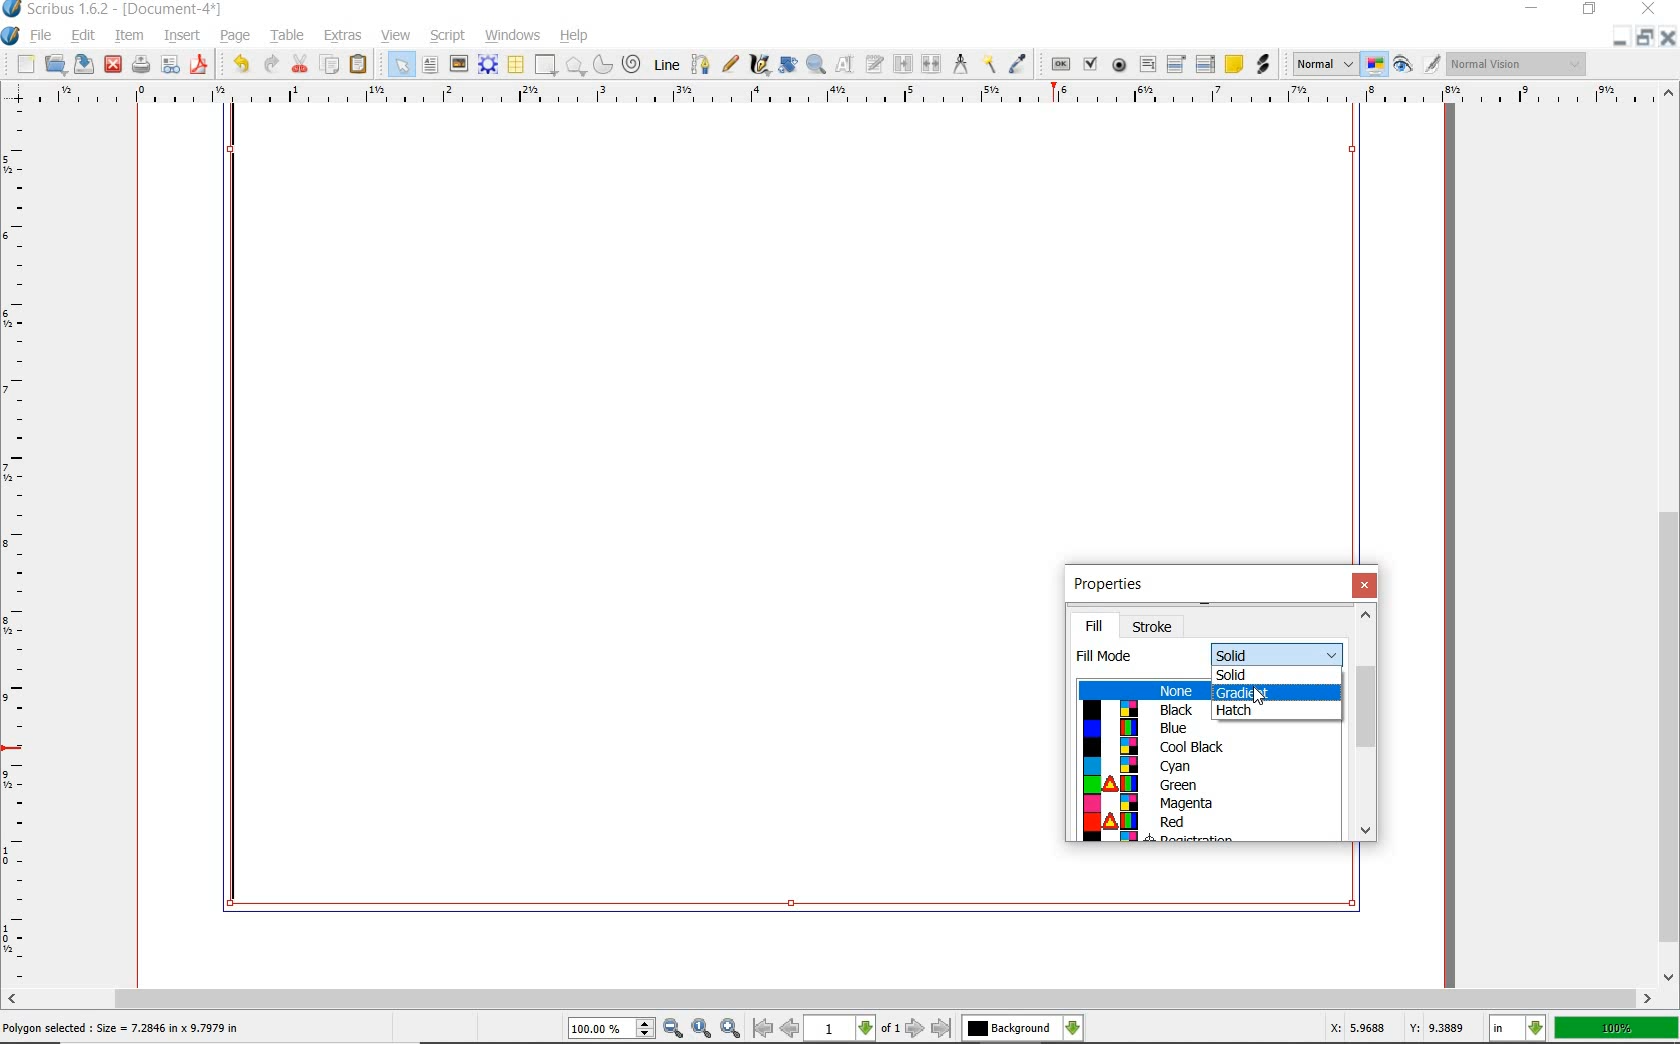 This screenshot has height=1044, width=1680. I want to click on close, so click(1669, 37).